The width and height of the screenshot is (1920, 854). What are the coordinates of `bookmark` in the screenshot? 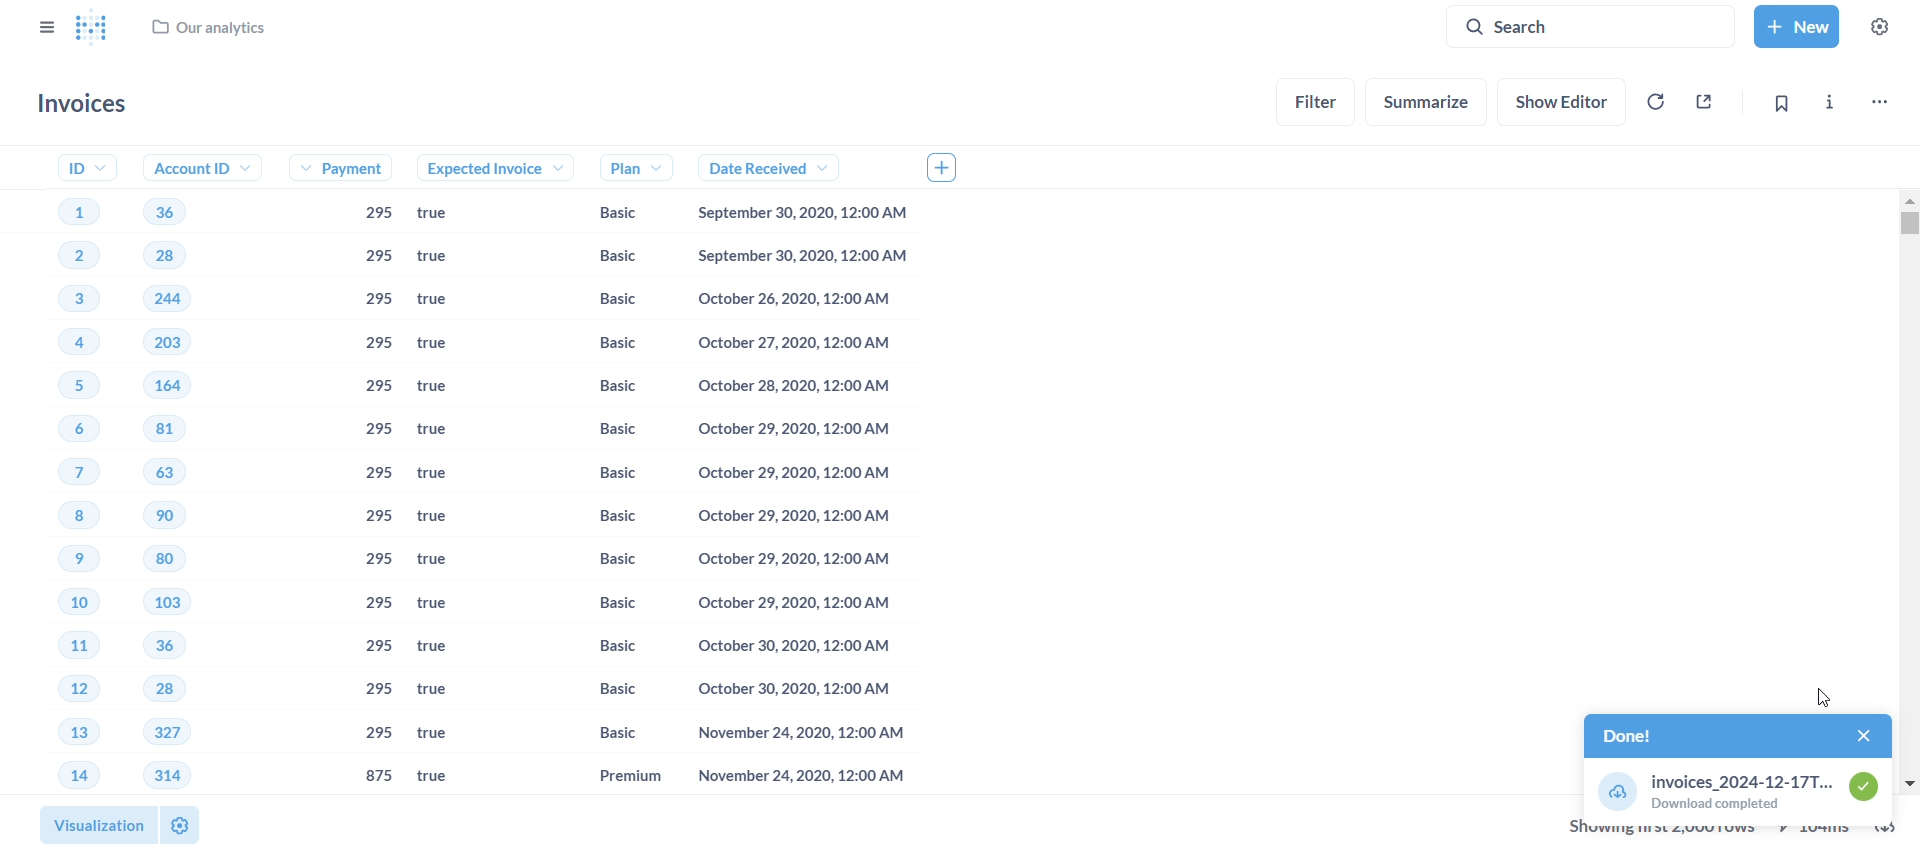 It's located at (1780, 103).